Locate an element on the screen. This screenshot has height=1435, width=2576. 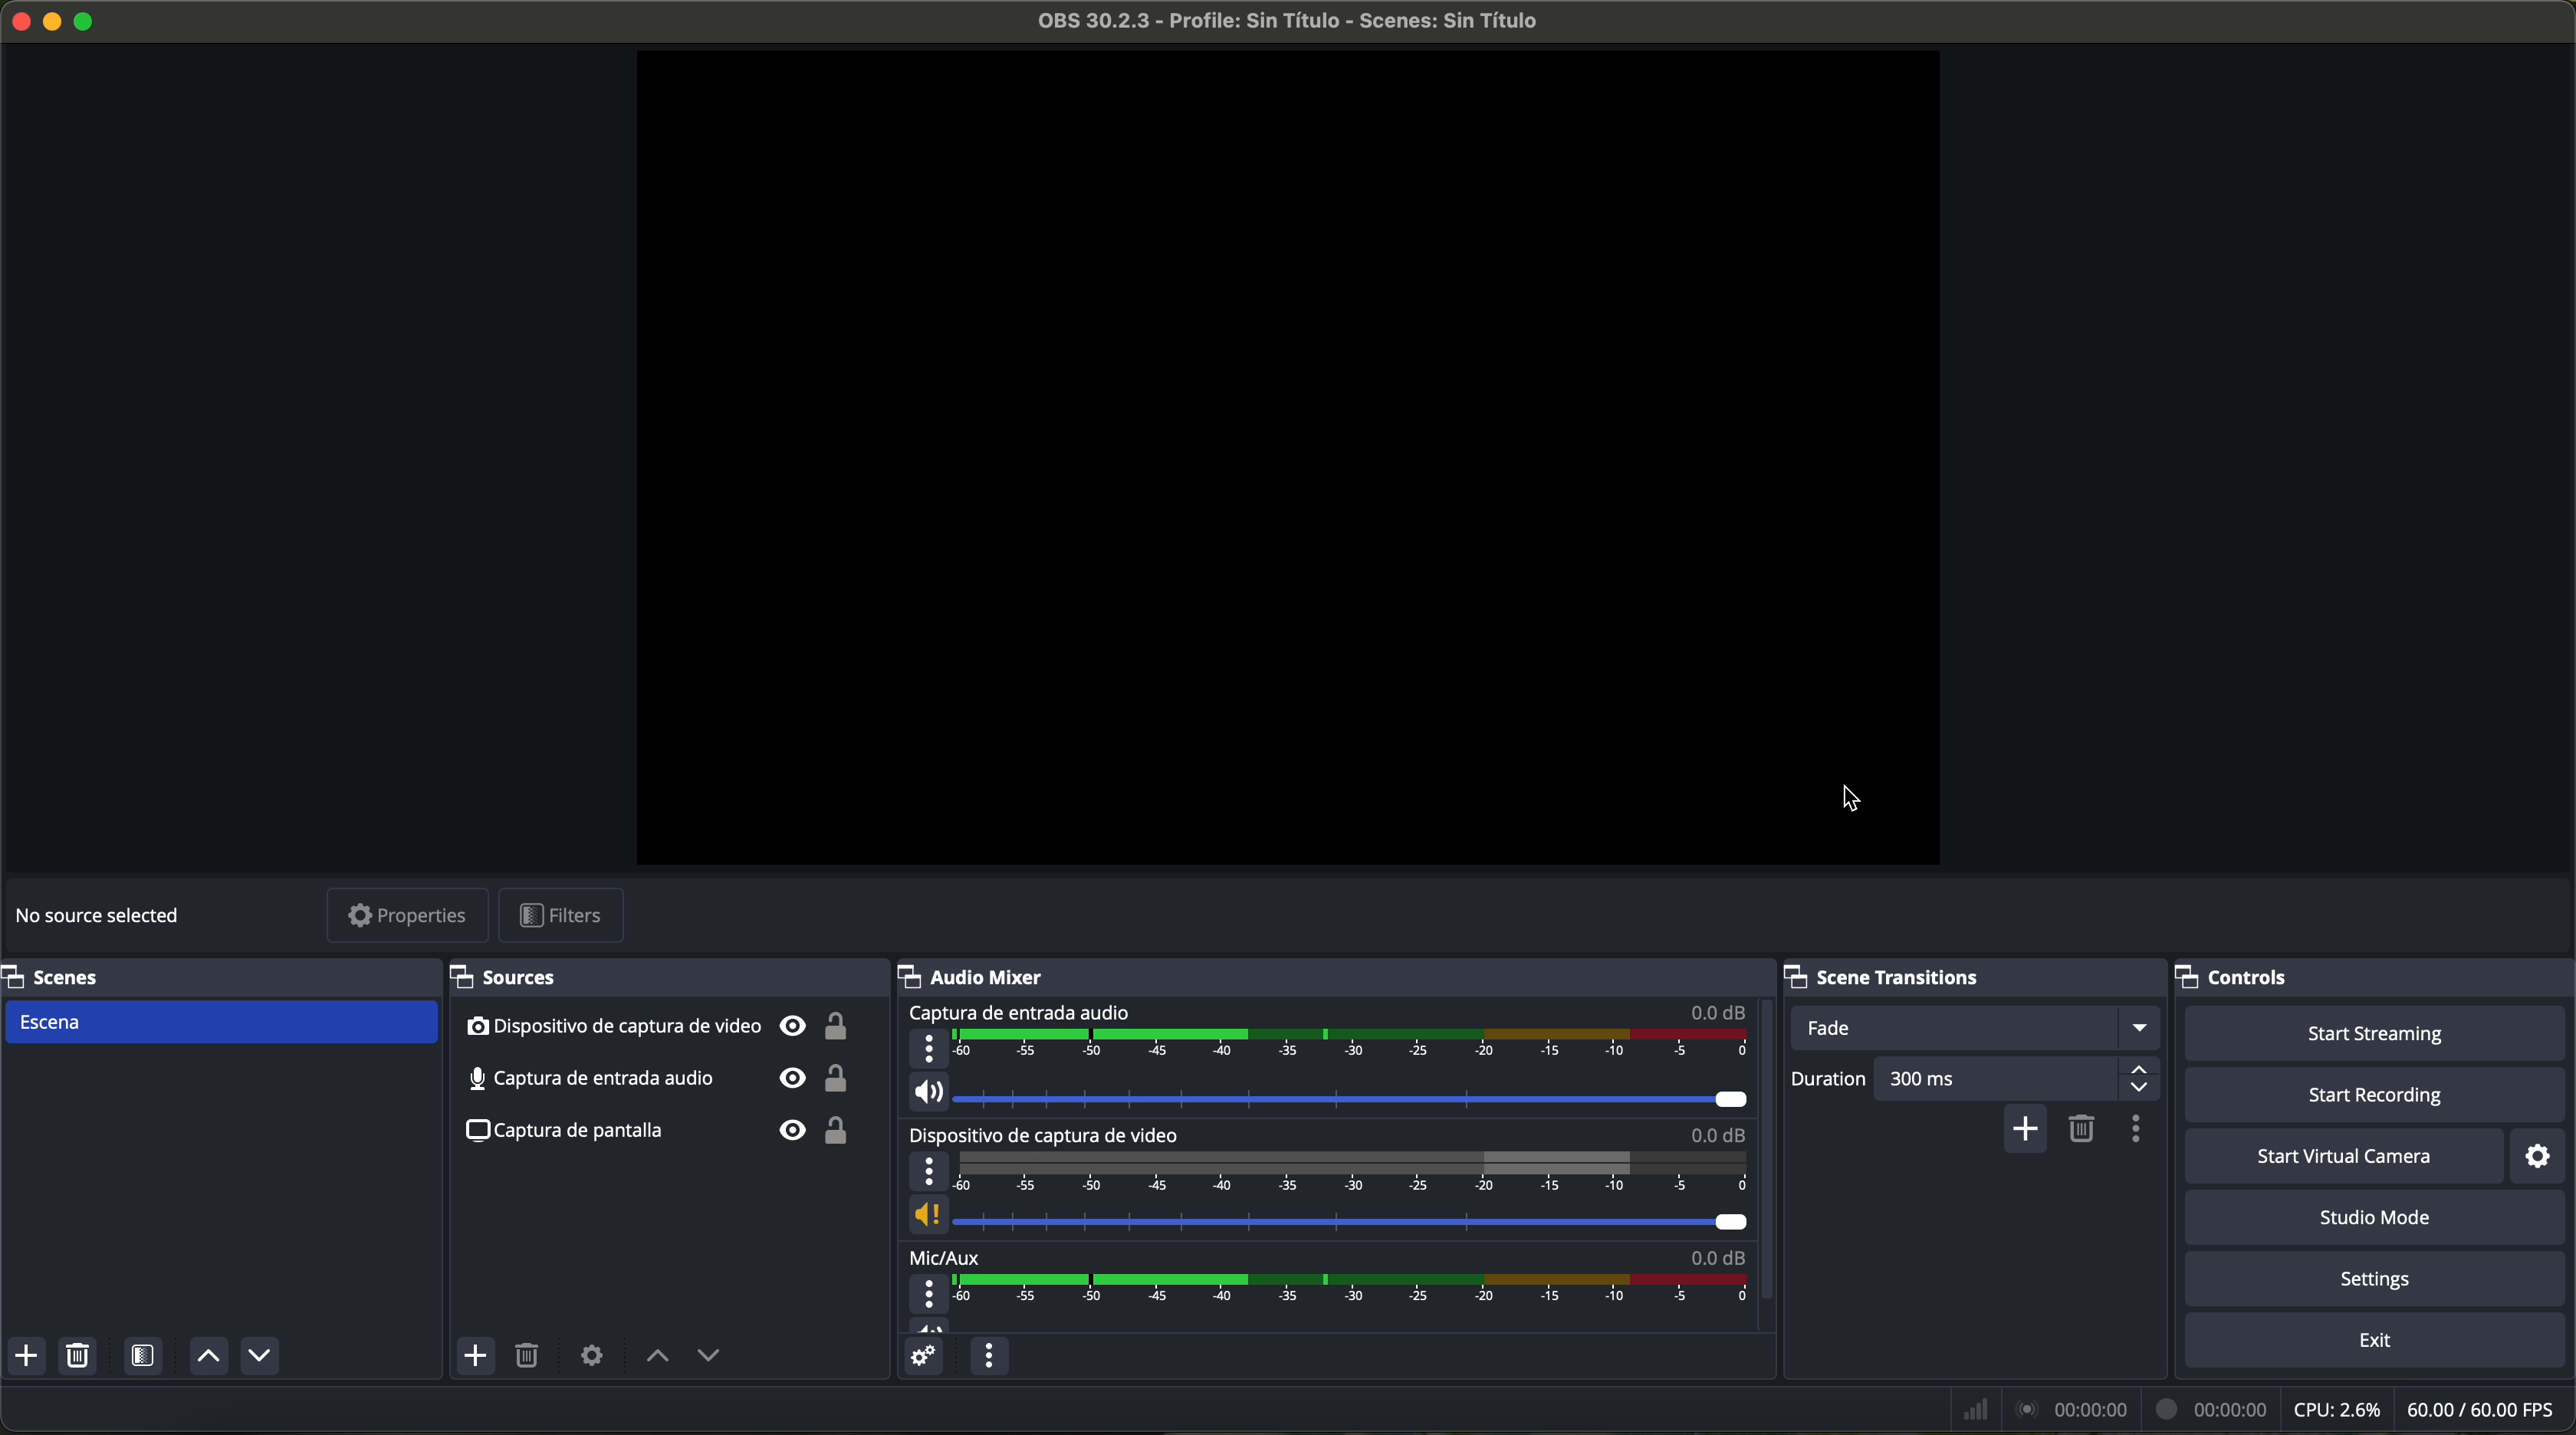
settings is located at coordinates (2380, 1282).